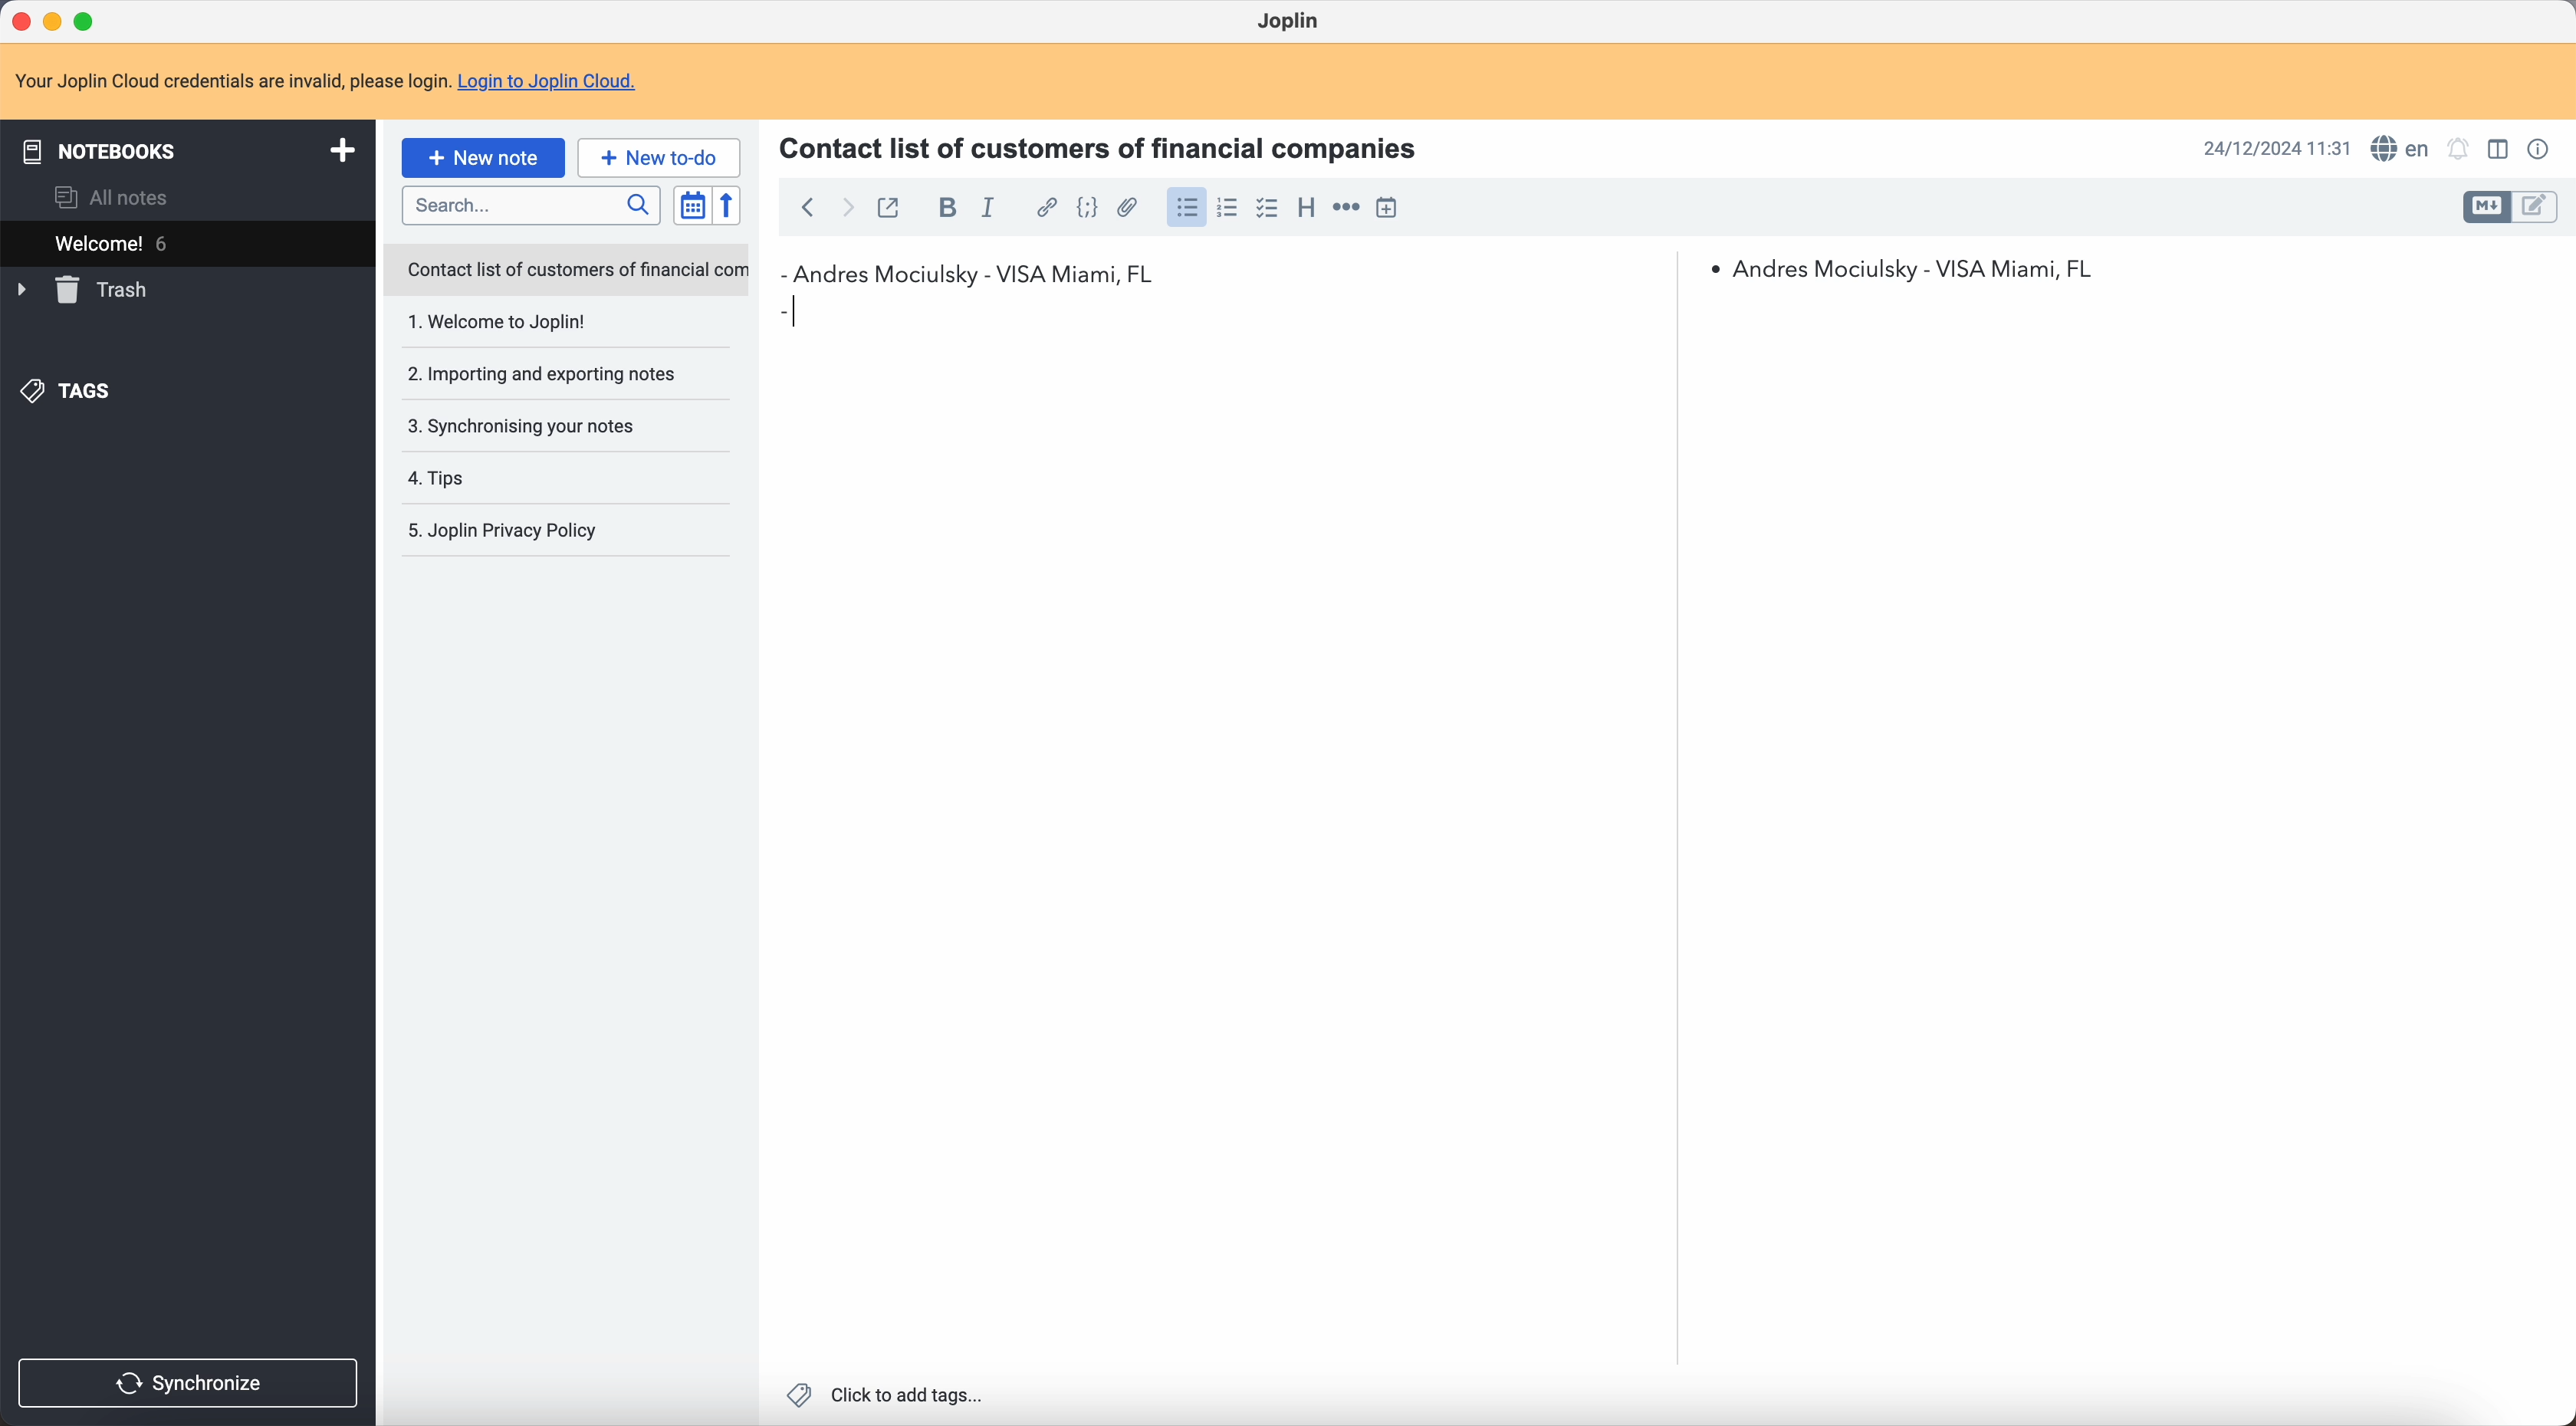 The image size is (2576, 1426). What do you see at coordinates (1185, 213) in the screenshot?
I see `click on bulleted list` at bounding box center [1185, 213].